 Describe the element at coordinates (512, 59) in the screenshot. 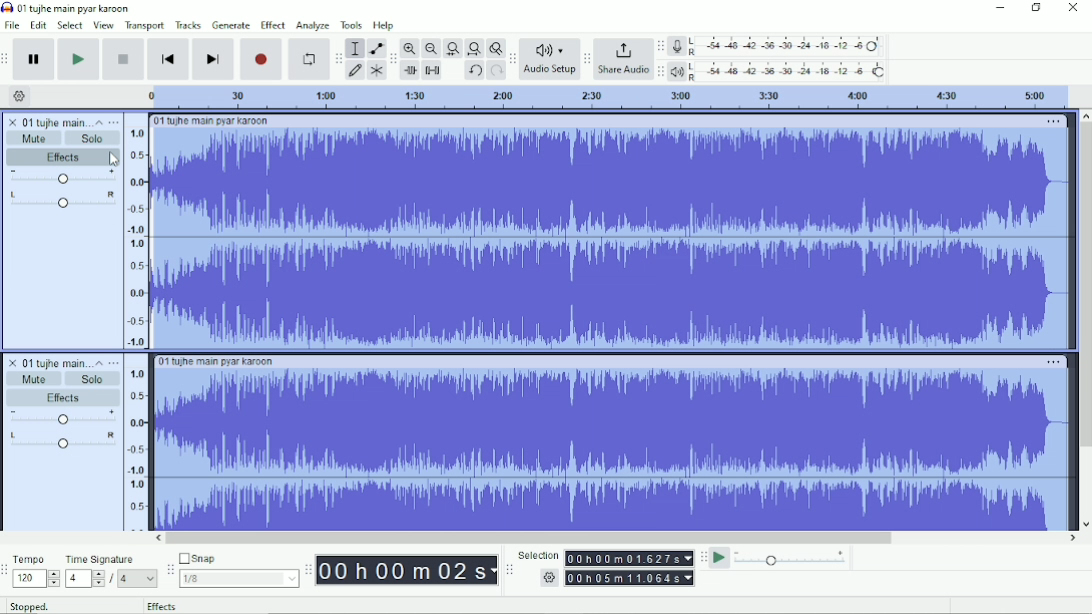

I see `Audacity audio setup toolbar` at that location.